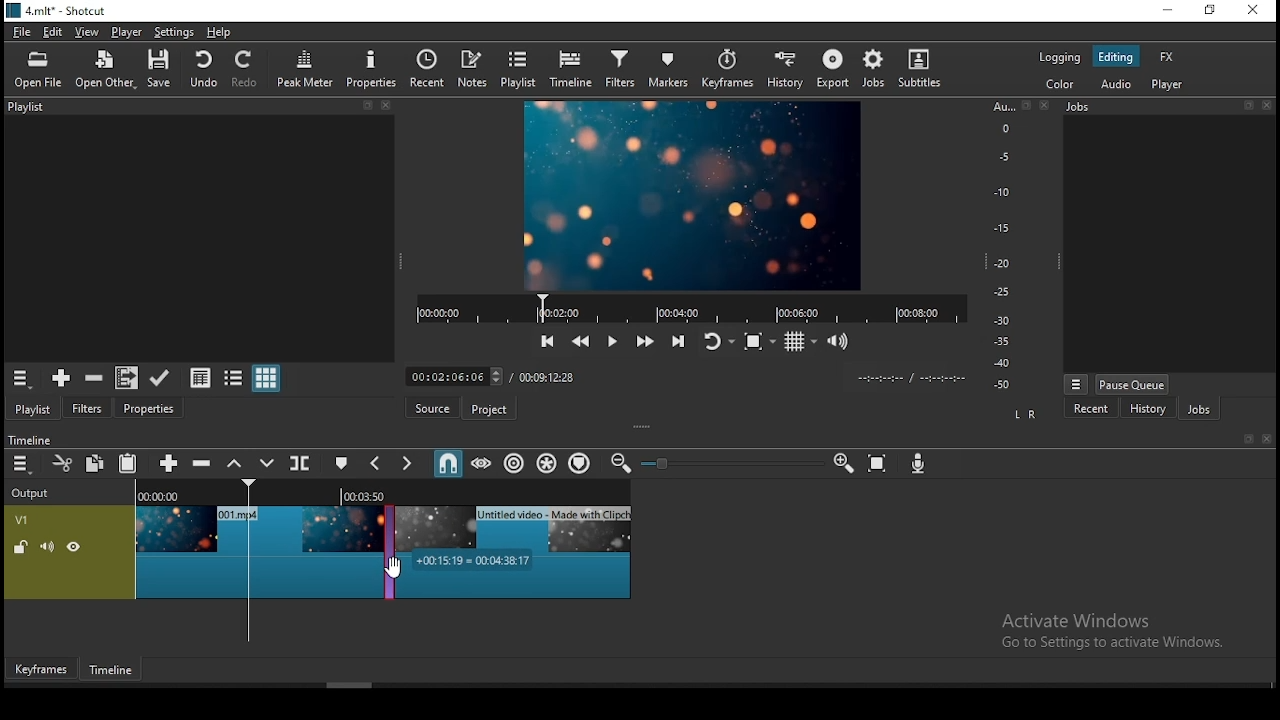  I want to click on peak meter, so click(307, 68).